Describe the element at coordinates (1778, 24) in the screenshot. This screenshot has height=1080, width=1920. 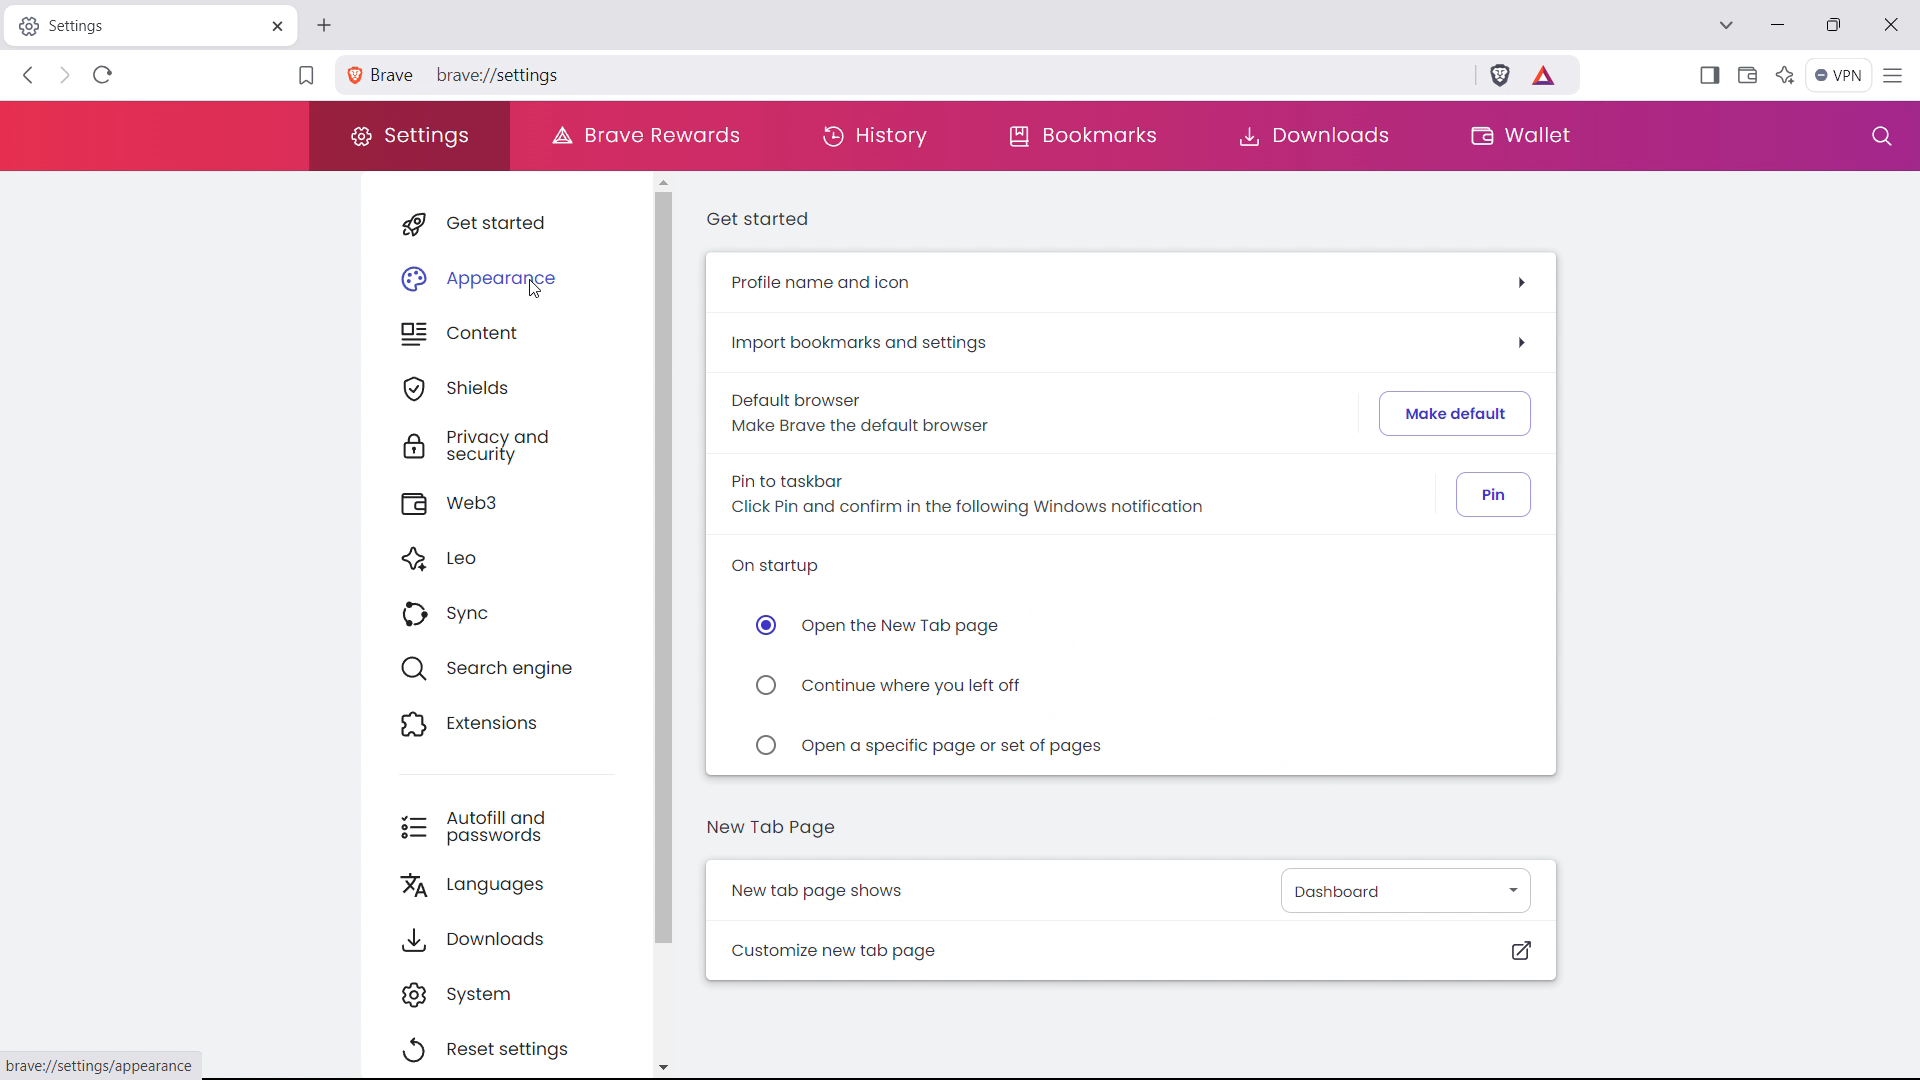
I see `minimize` at that location.